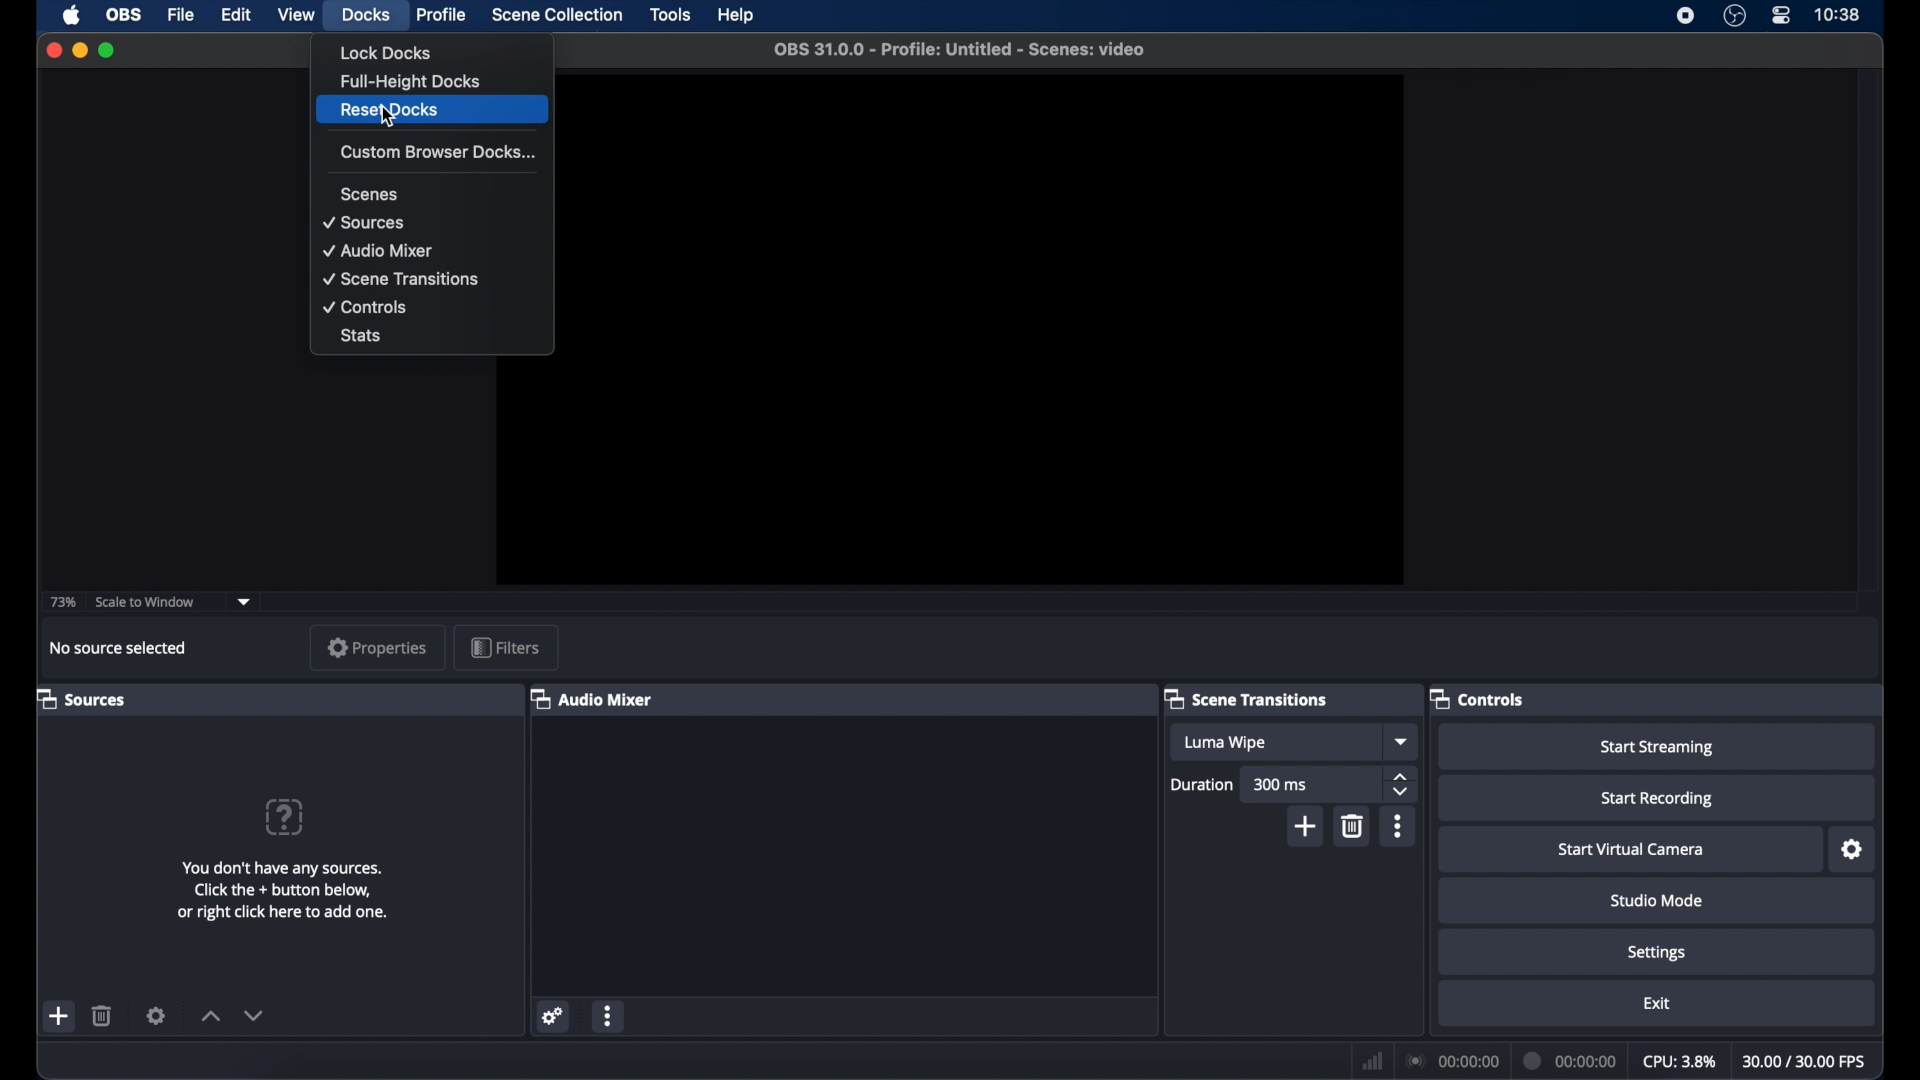  I want to click on decrement, so click(254, 1015).